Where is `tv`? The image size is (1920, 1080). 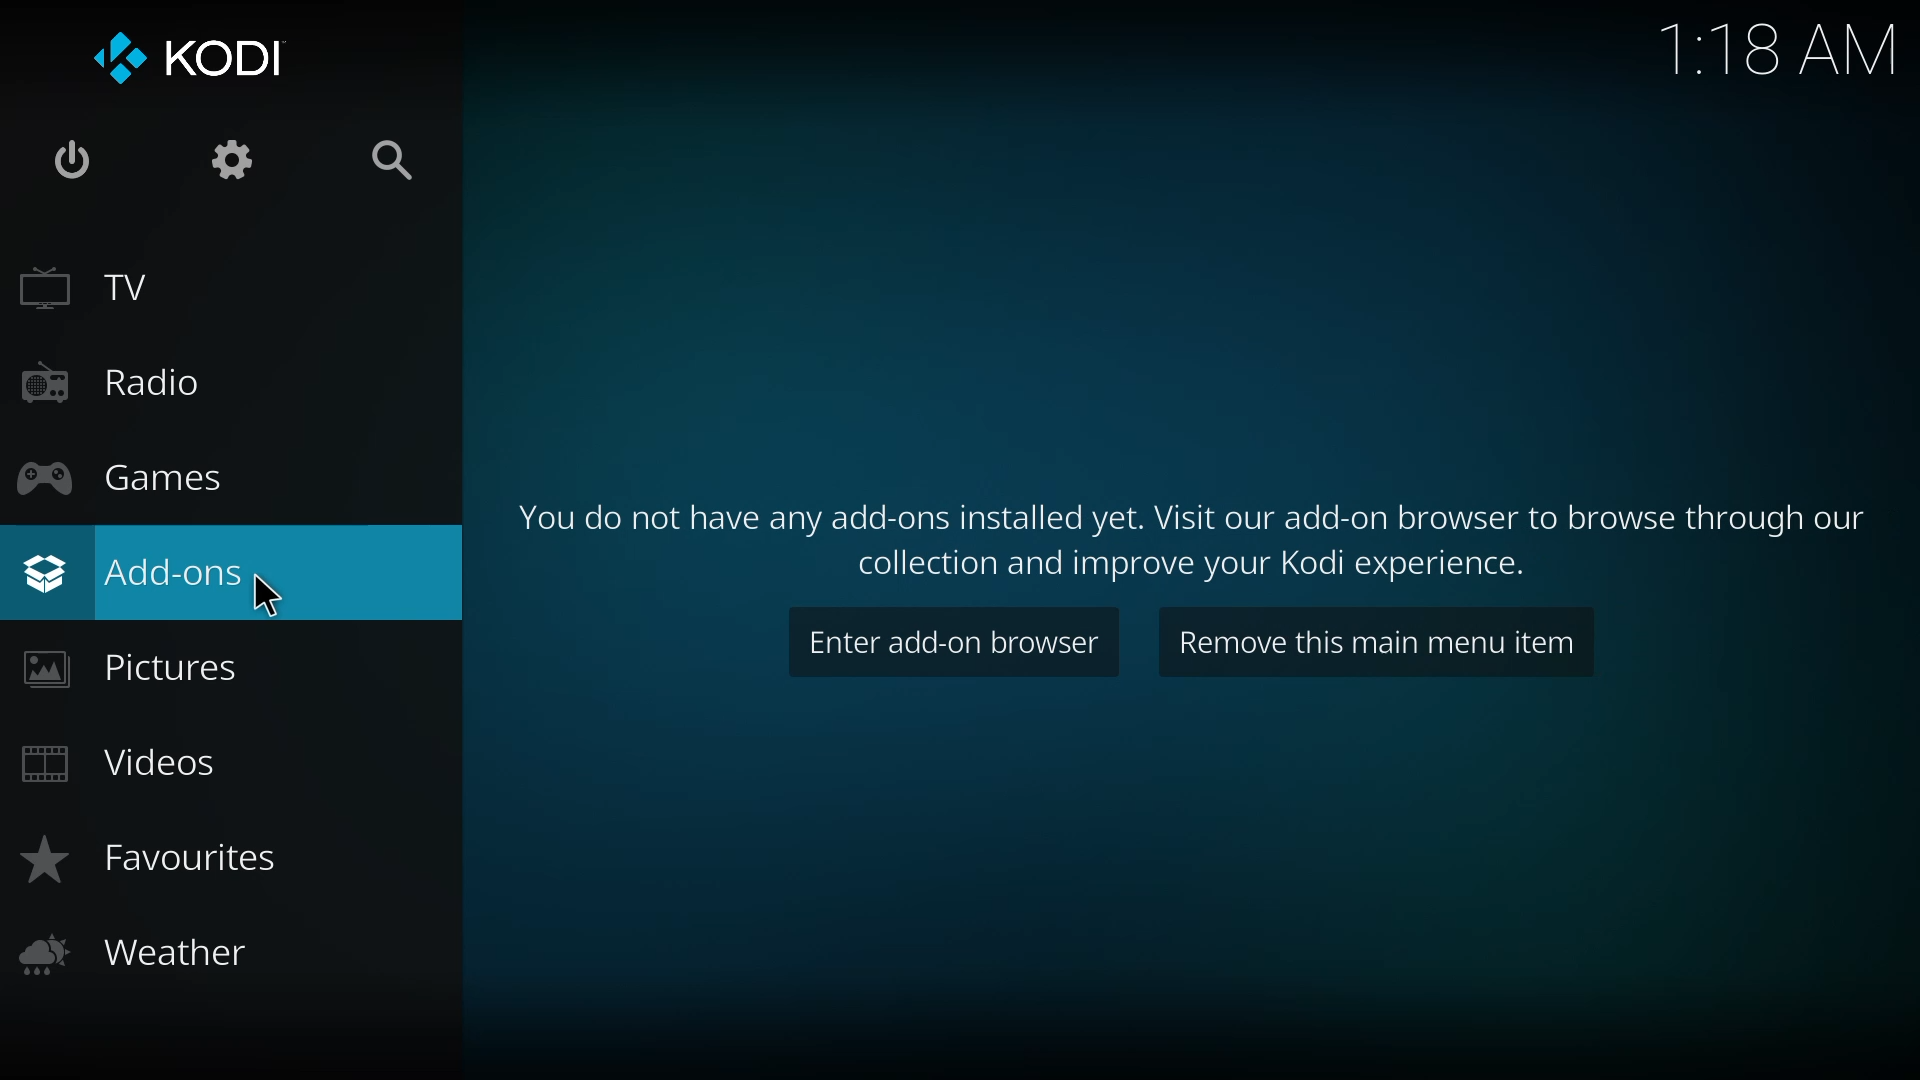
tv is located at coordinates (88, 287).